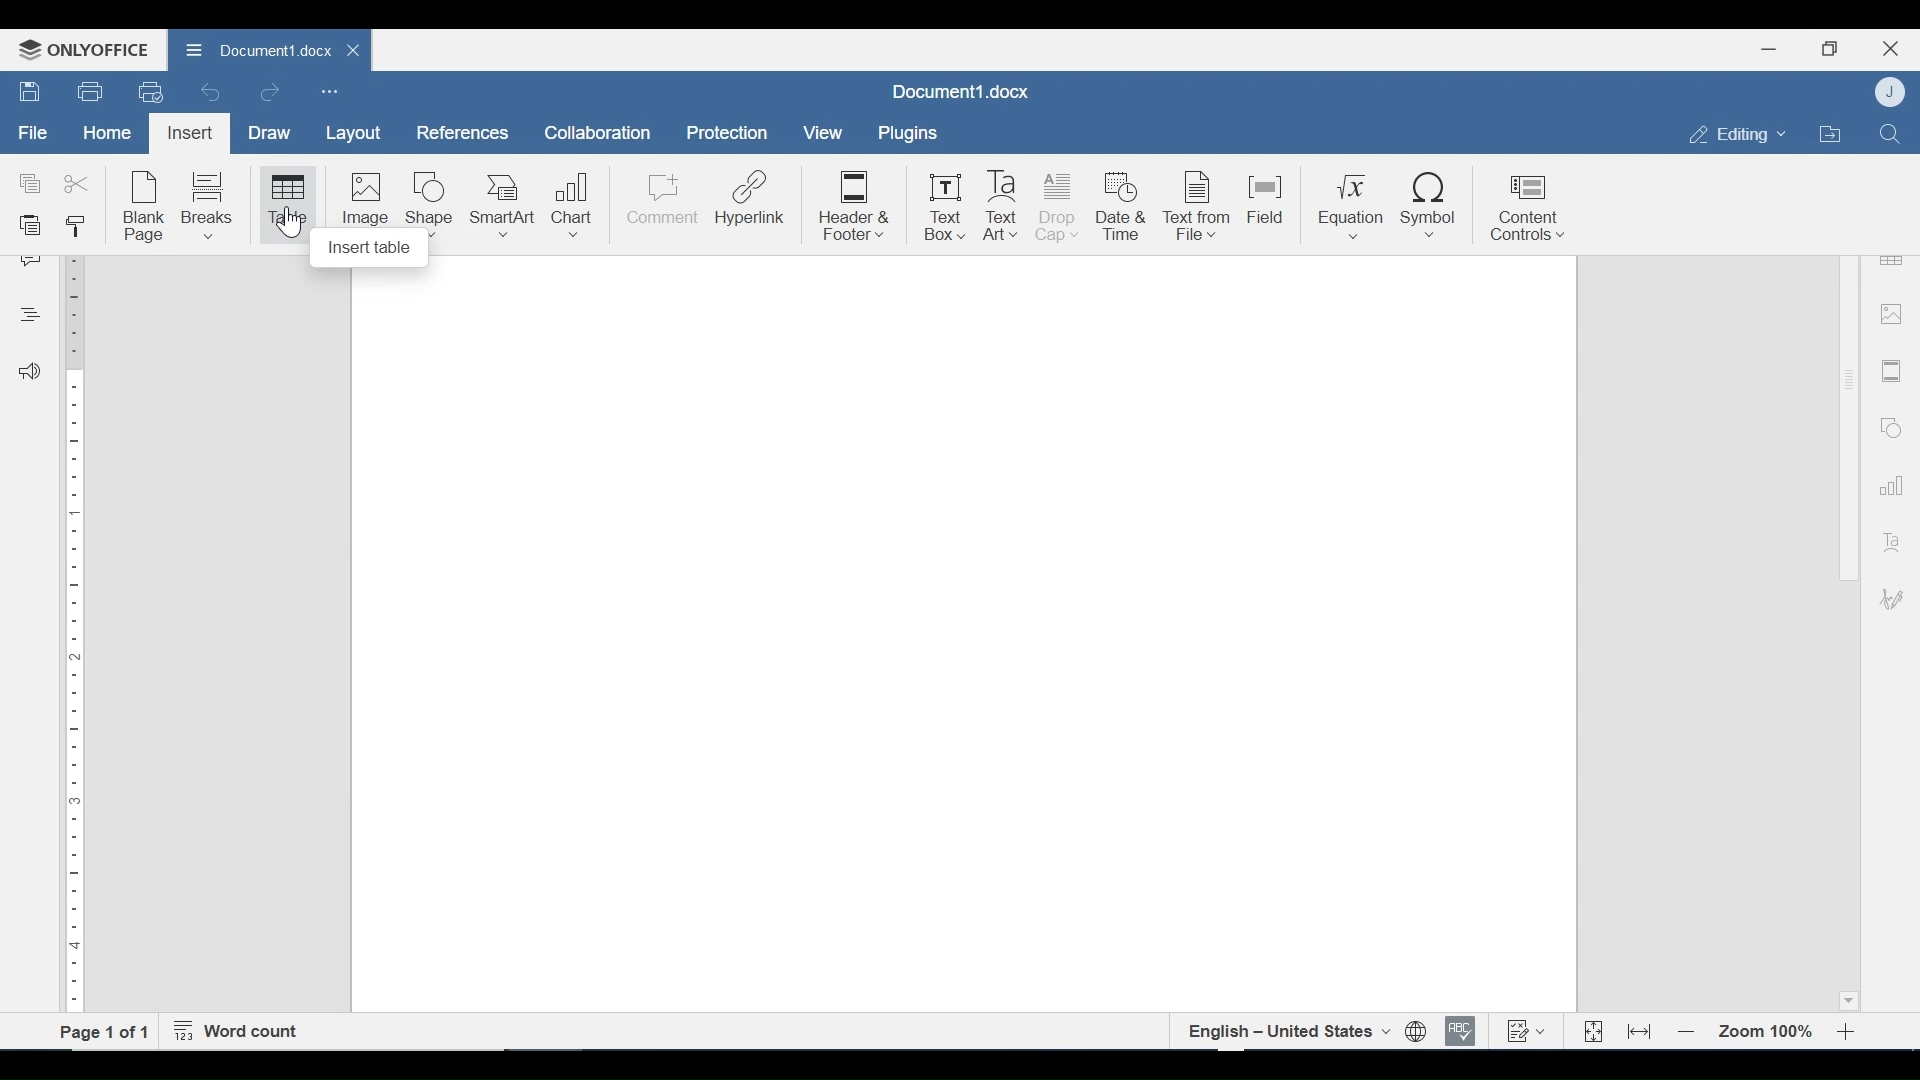  What do you see at coordinates (1889, 538) in the screenshot?
I see `Text Art` at bounding box center [1889, 538].